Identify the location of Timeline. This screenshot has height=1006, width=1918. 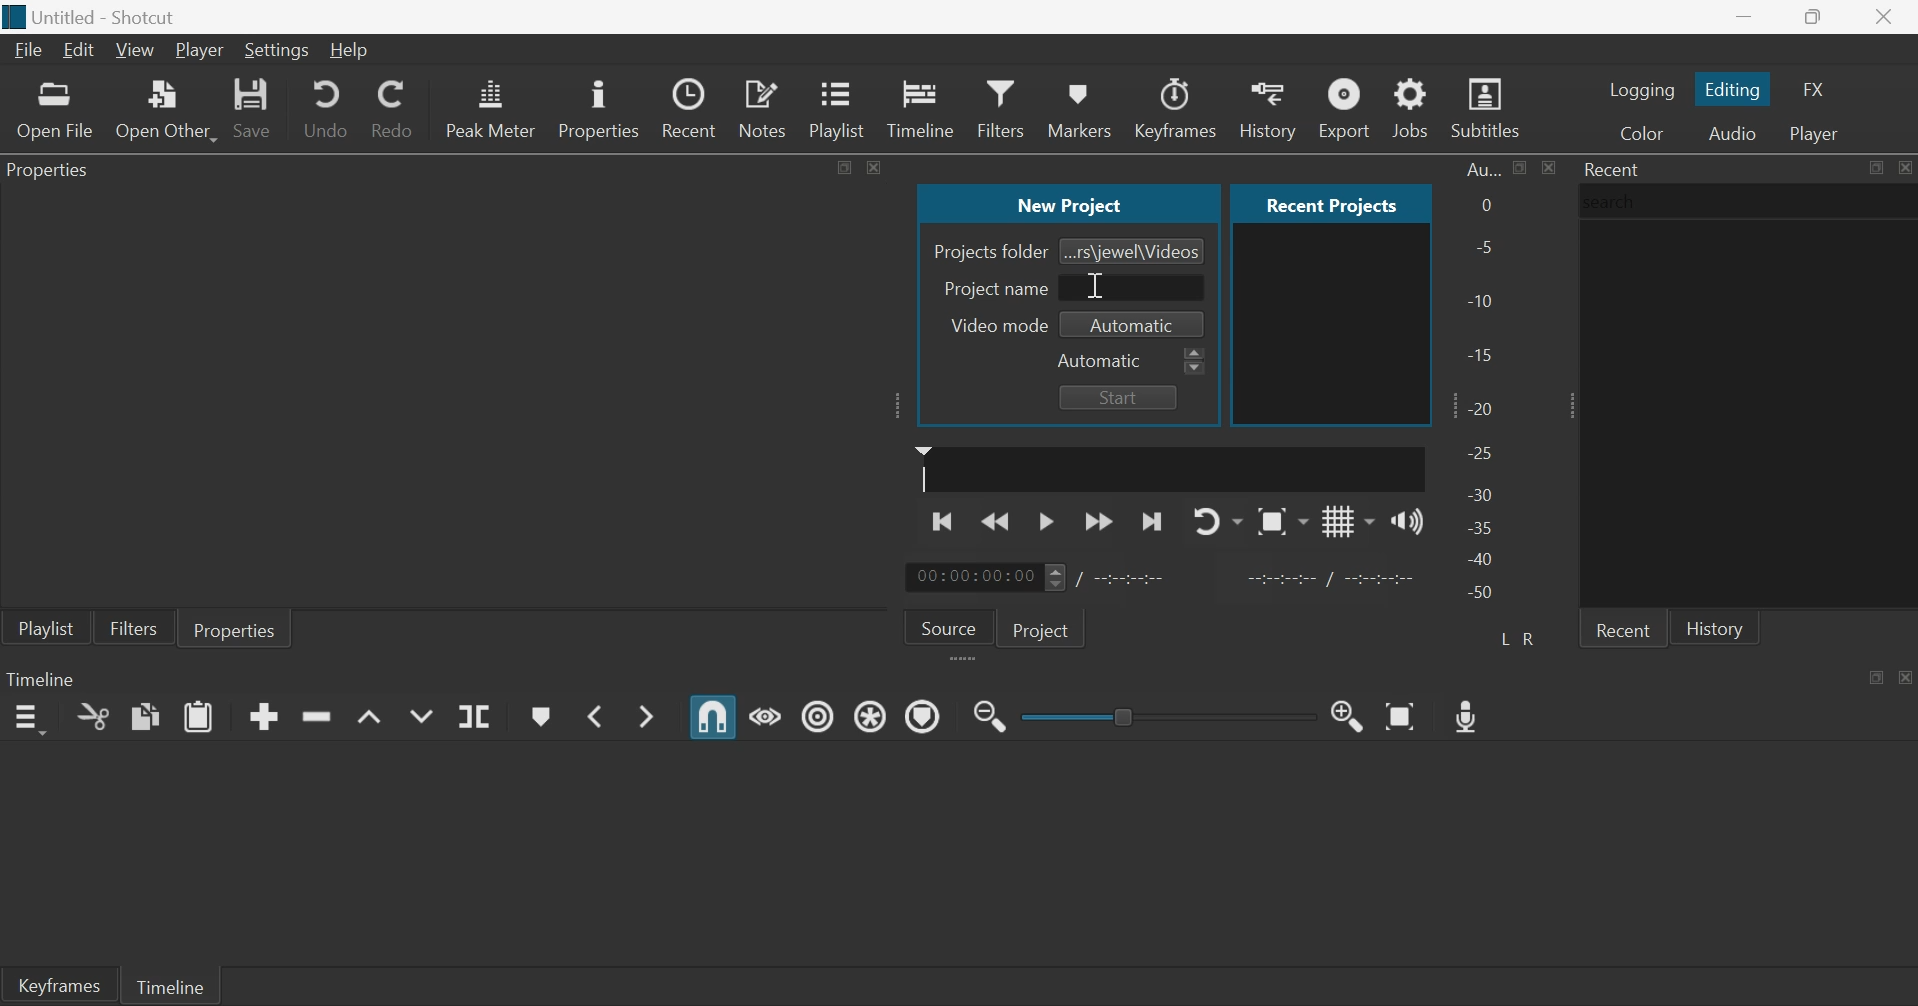
(921, 106).